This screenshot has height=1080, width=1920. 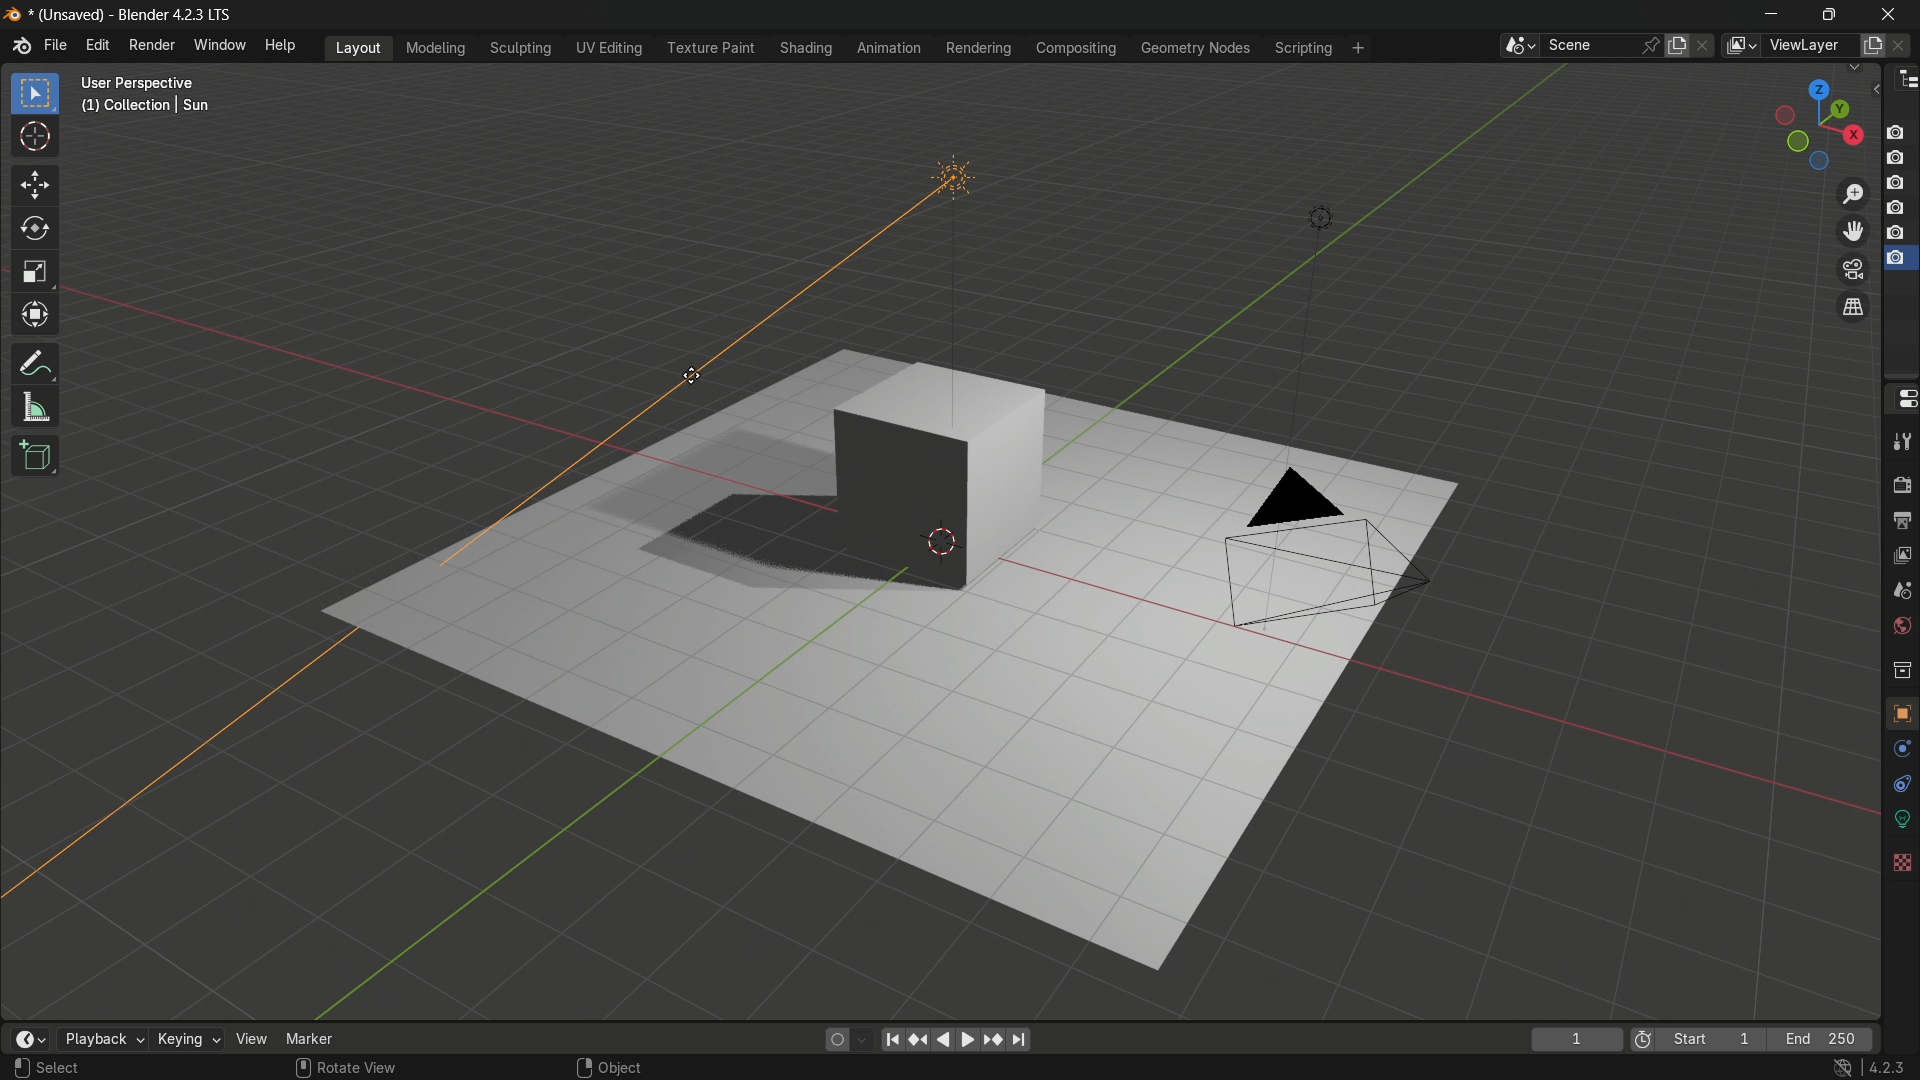 What do you see at coordinates (1827, 13) in the screenshot?
I see `maximize or restore` at bounding box center [1827, 13].